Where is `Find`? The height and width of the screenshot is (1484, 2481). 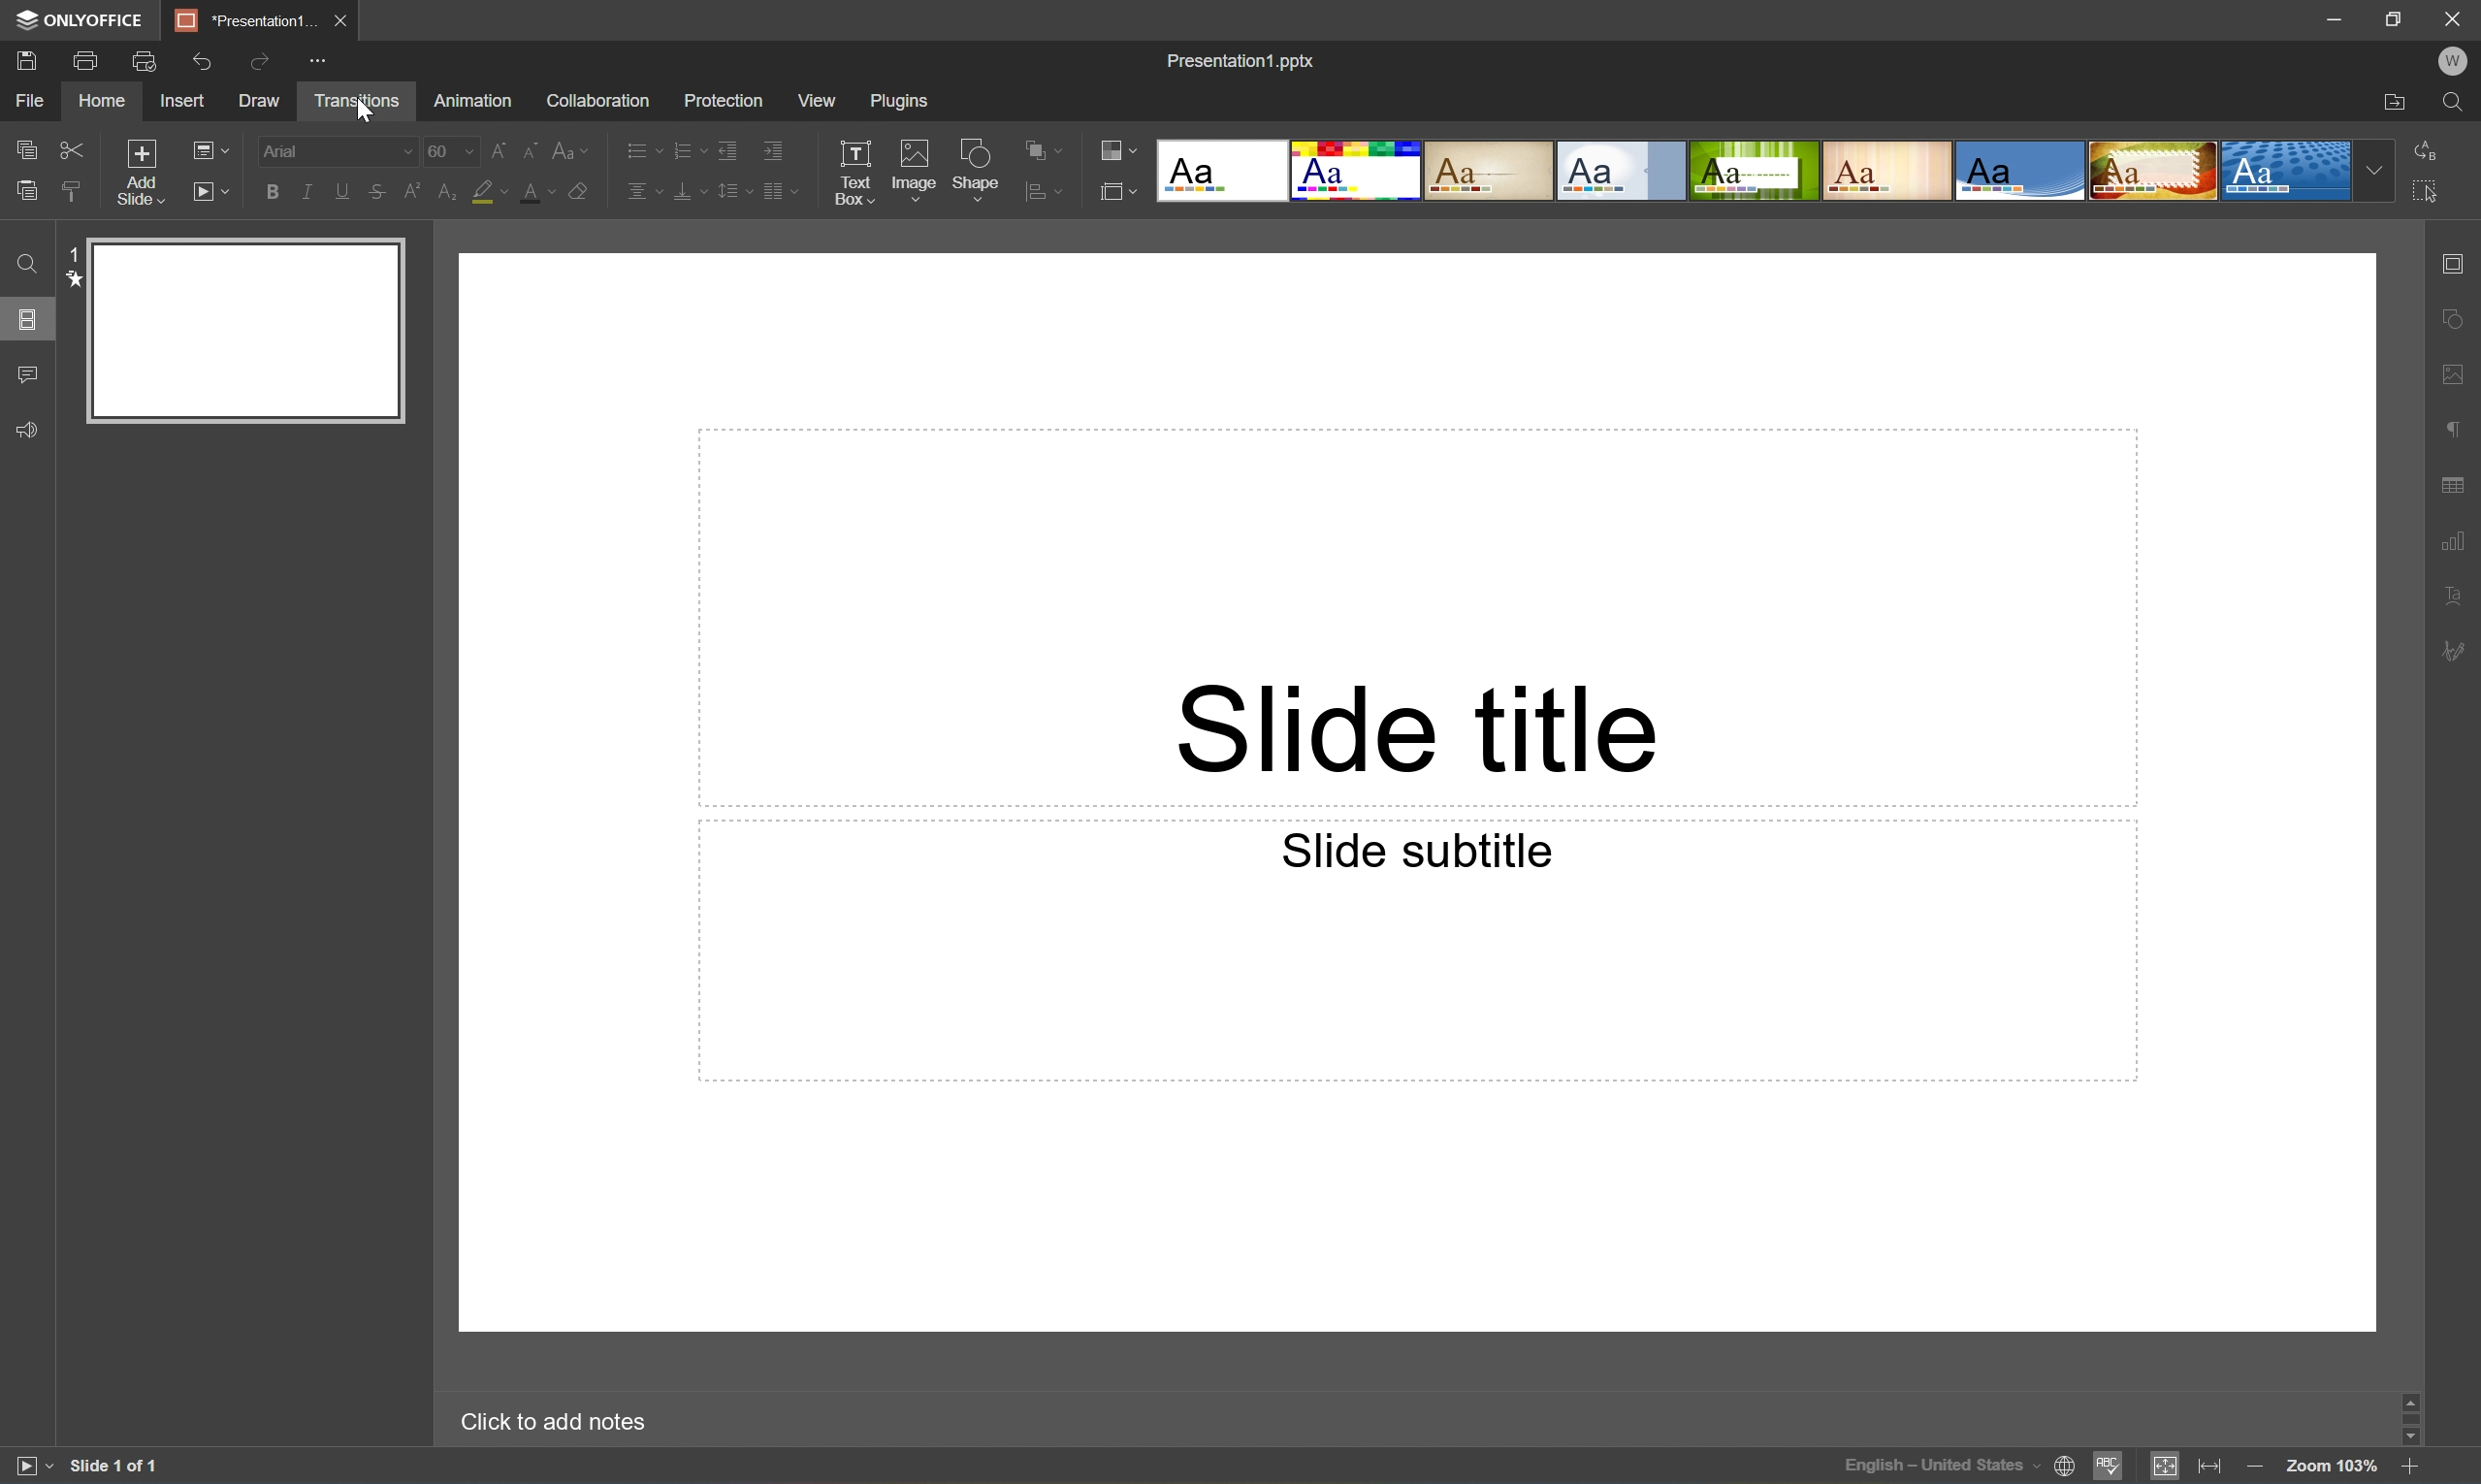
Find is located at coordinates (2459, 102).